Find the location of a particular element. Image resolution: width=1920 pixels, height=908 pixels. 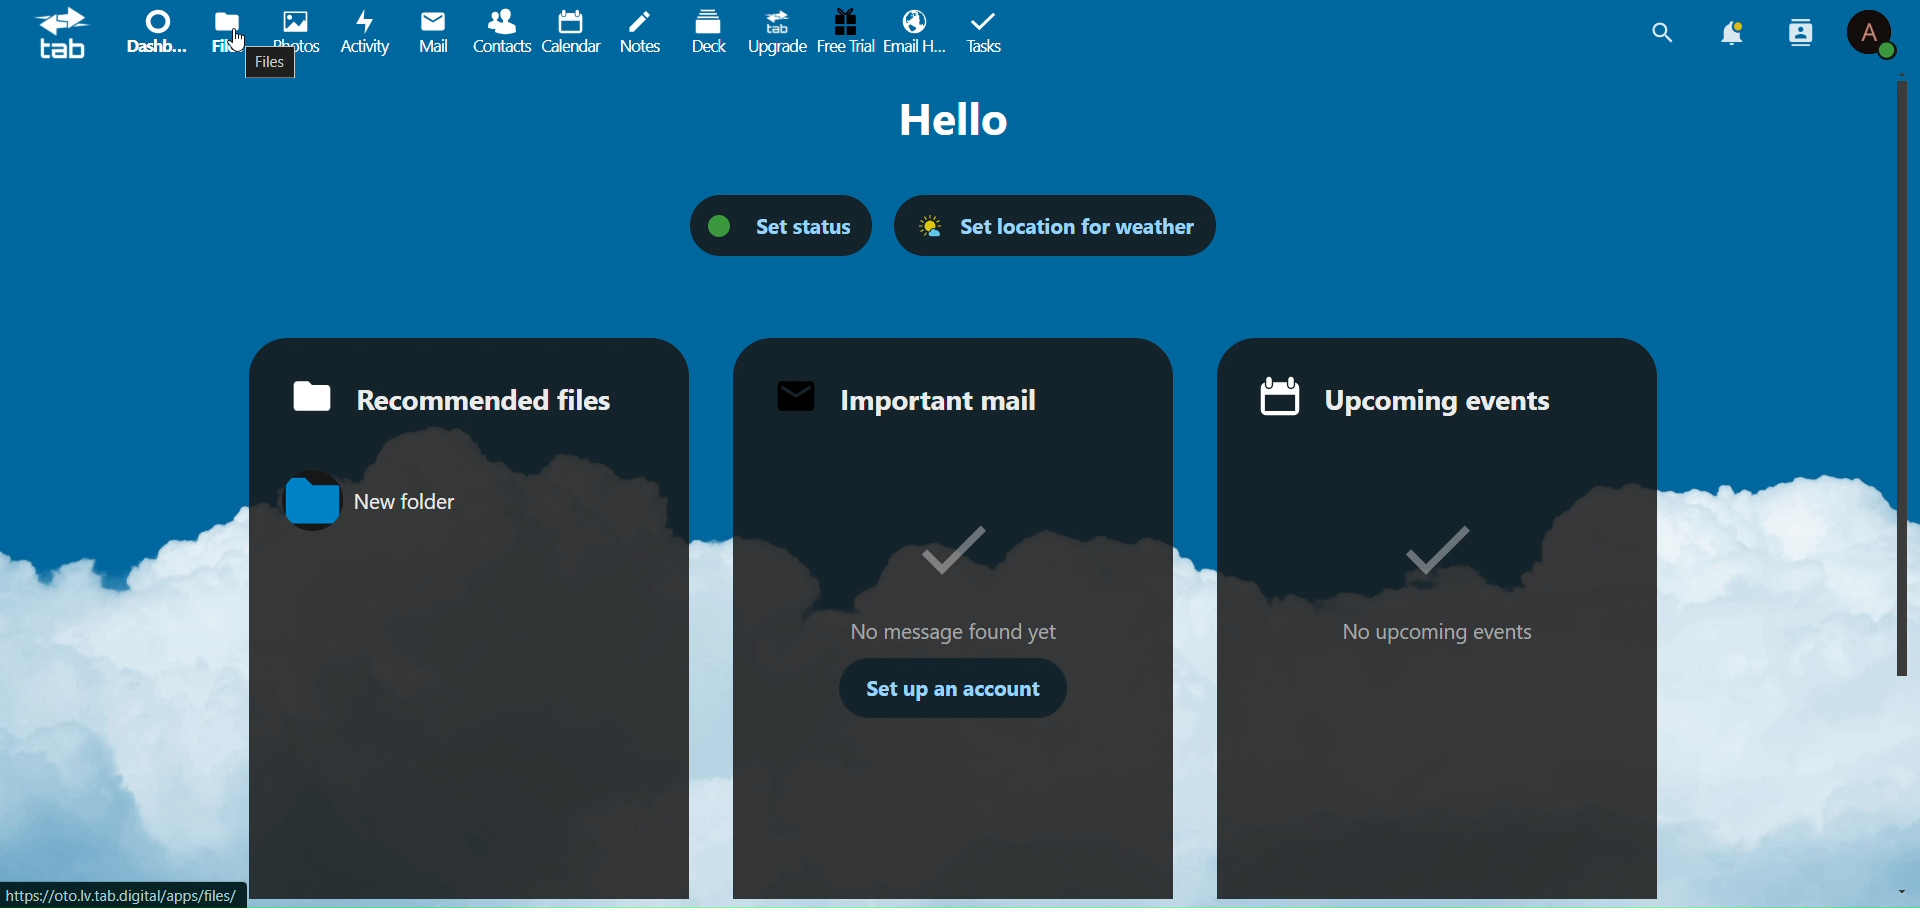

Text is located at coordinates (959, 580).